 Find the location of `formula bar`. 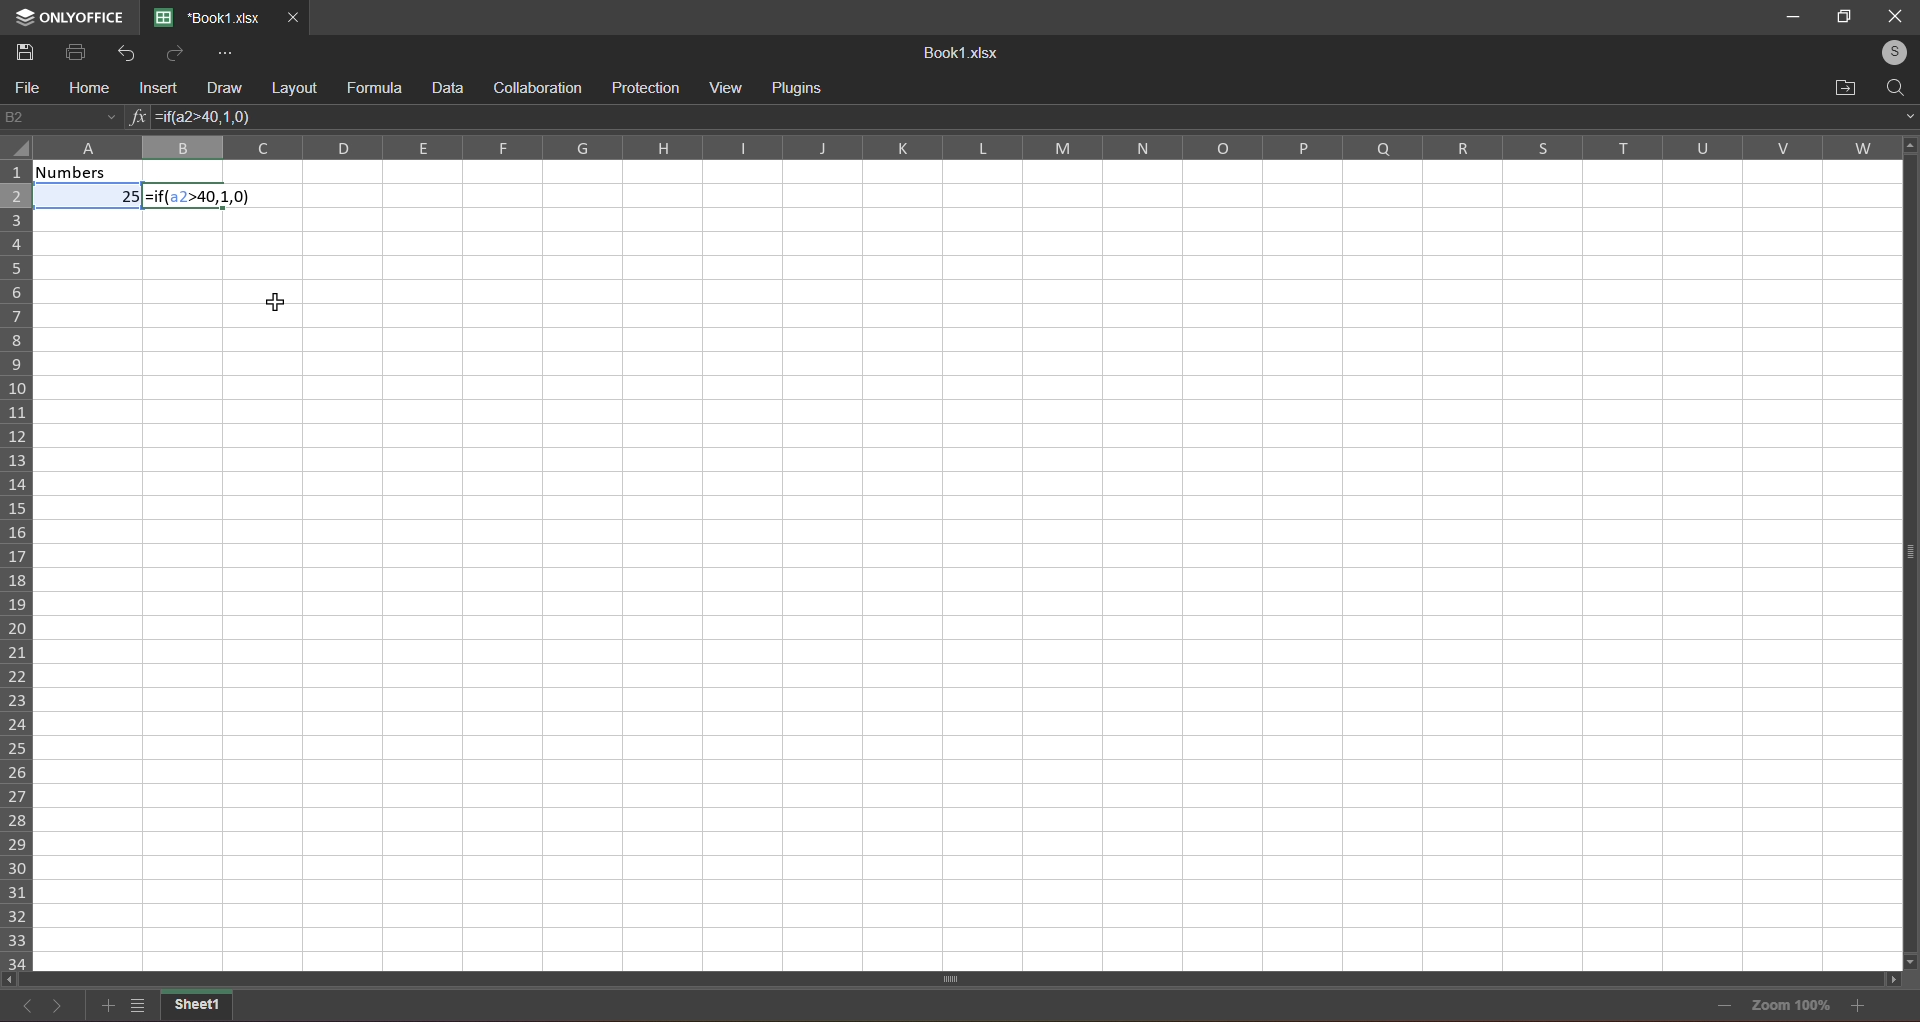

formula bar is located at coordinates (1154, 116).